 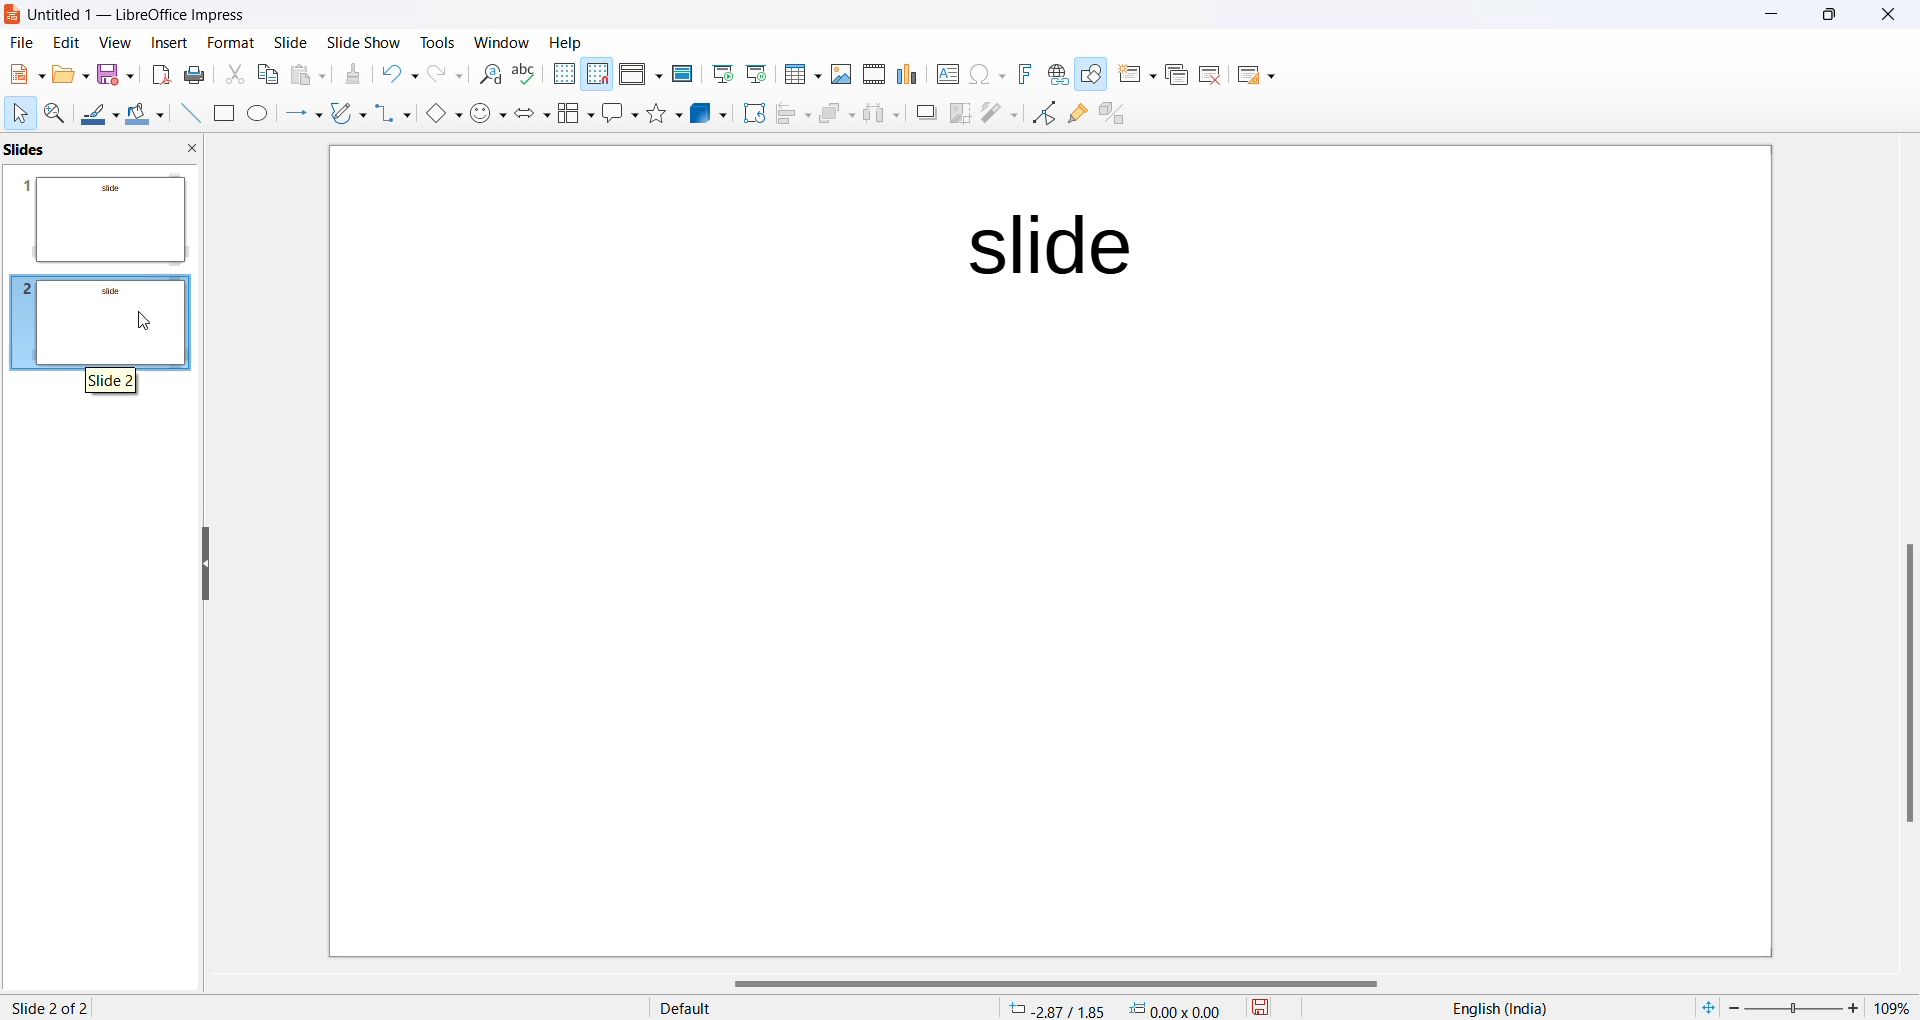 What do you see at coordinates (1214, 74) in the screenshot?
I see `Delete slide` at bounding box center [1214, 74].